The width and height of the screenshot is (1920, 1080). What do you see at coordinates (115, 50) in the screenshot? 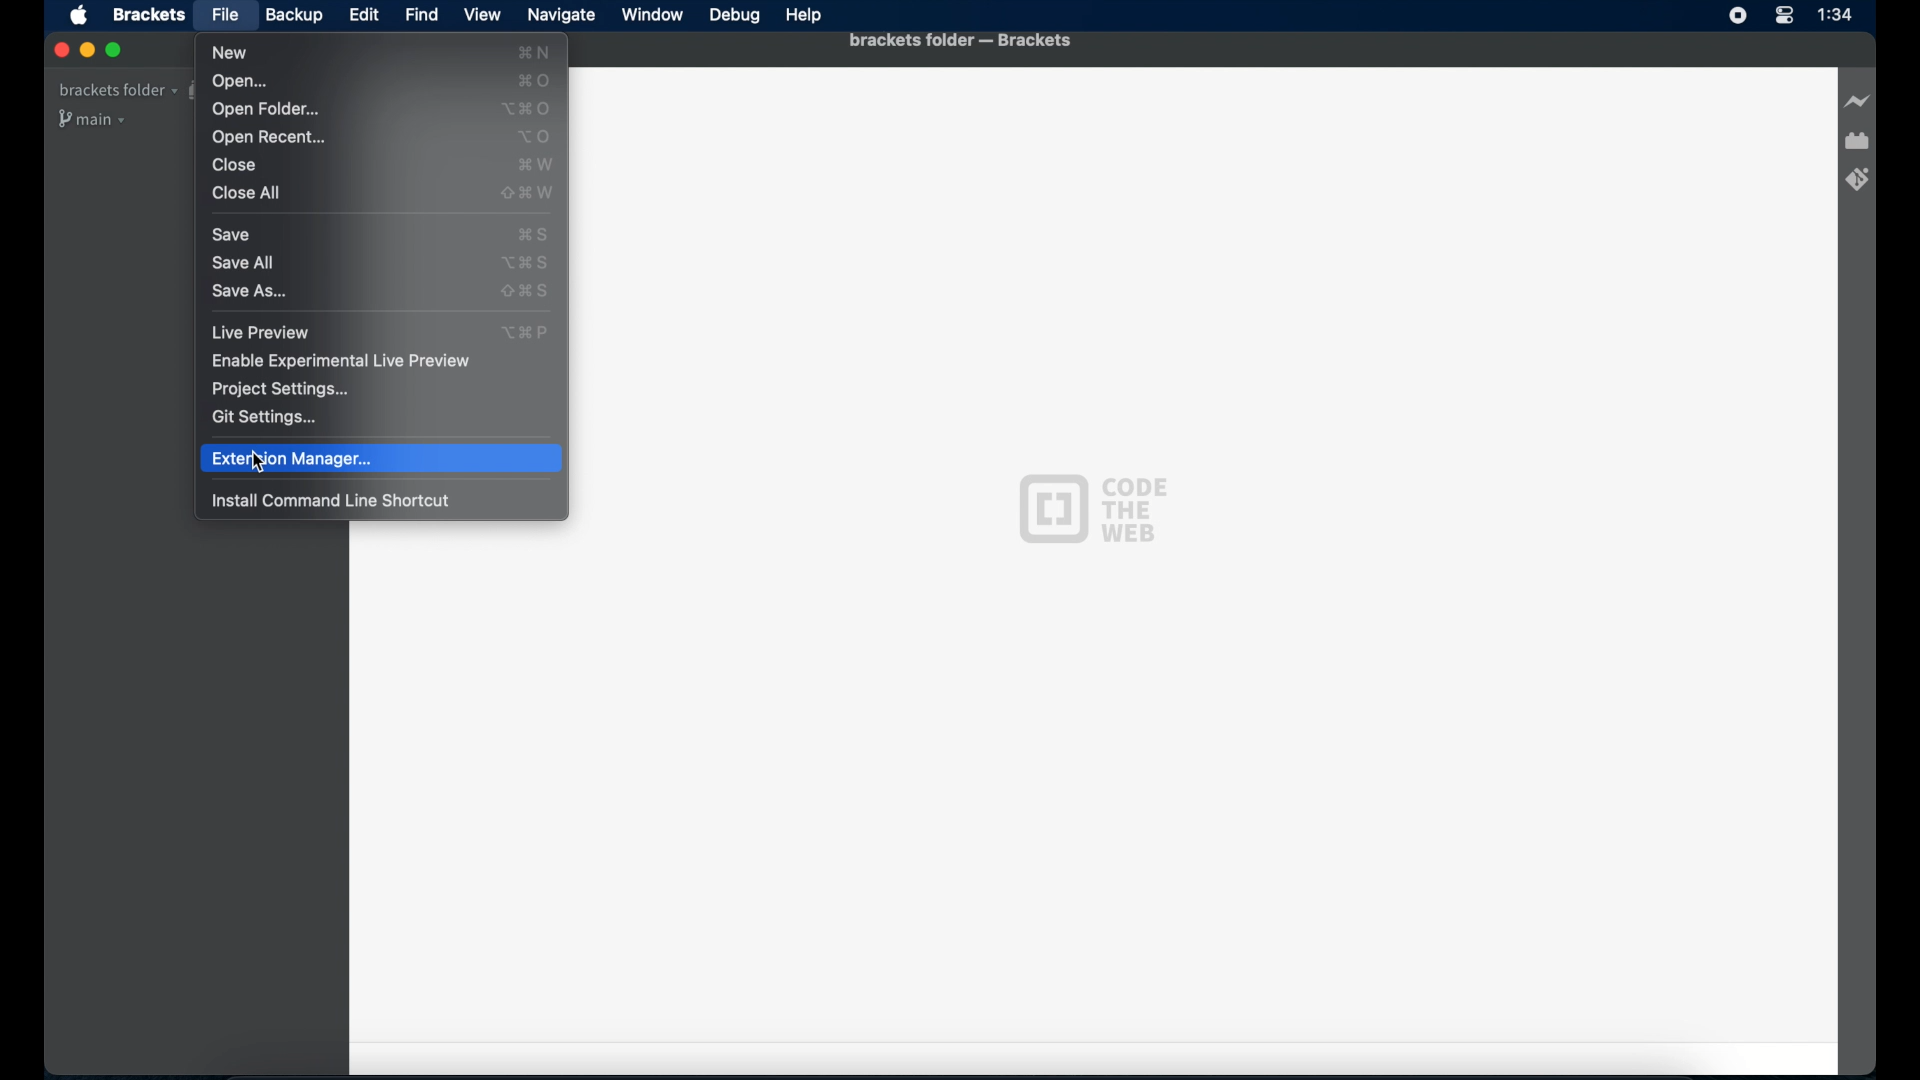
I see `Maximize` at bounding box center [115, 50].